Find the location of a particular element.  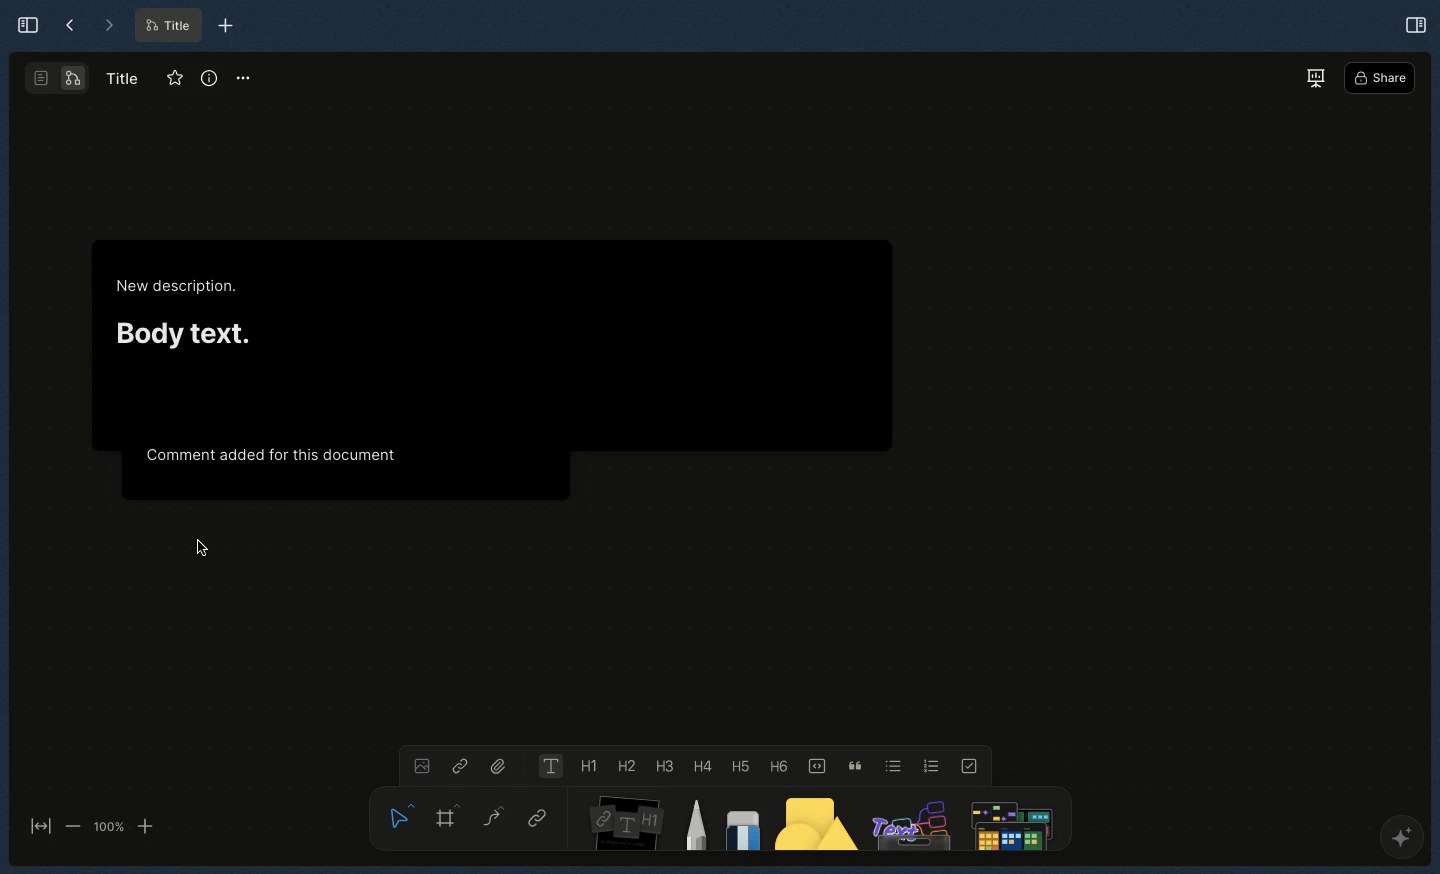

Search file or anything is located at coordinates (1008, 820).